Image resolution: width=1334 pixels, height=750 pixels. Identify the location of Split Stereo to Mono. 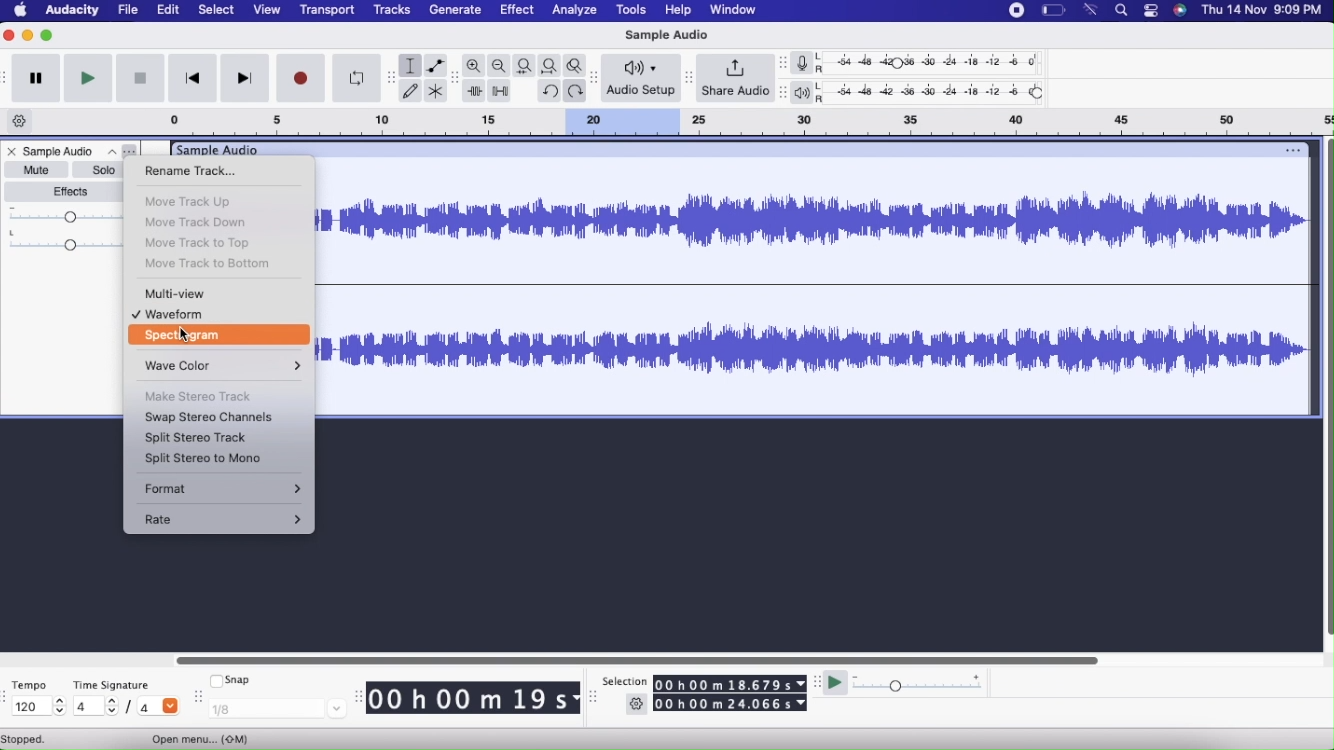
(200, 459).